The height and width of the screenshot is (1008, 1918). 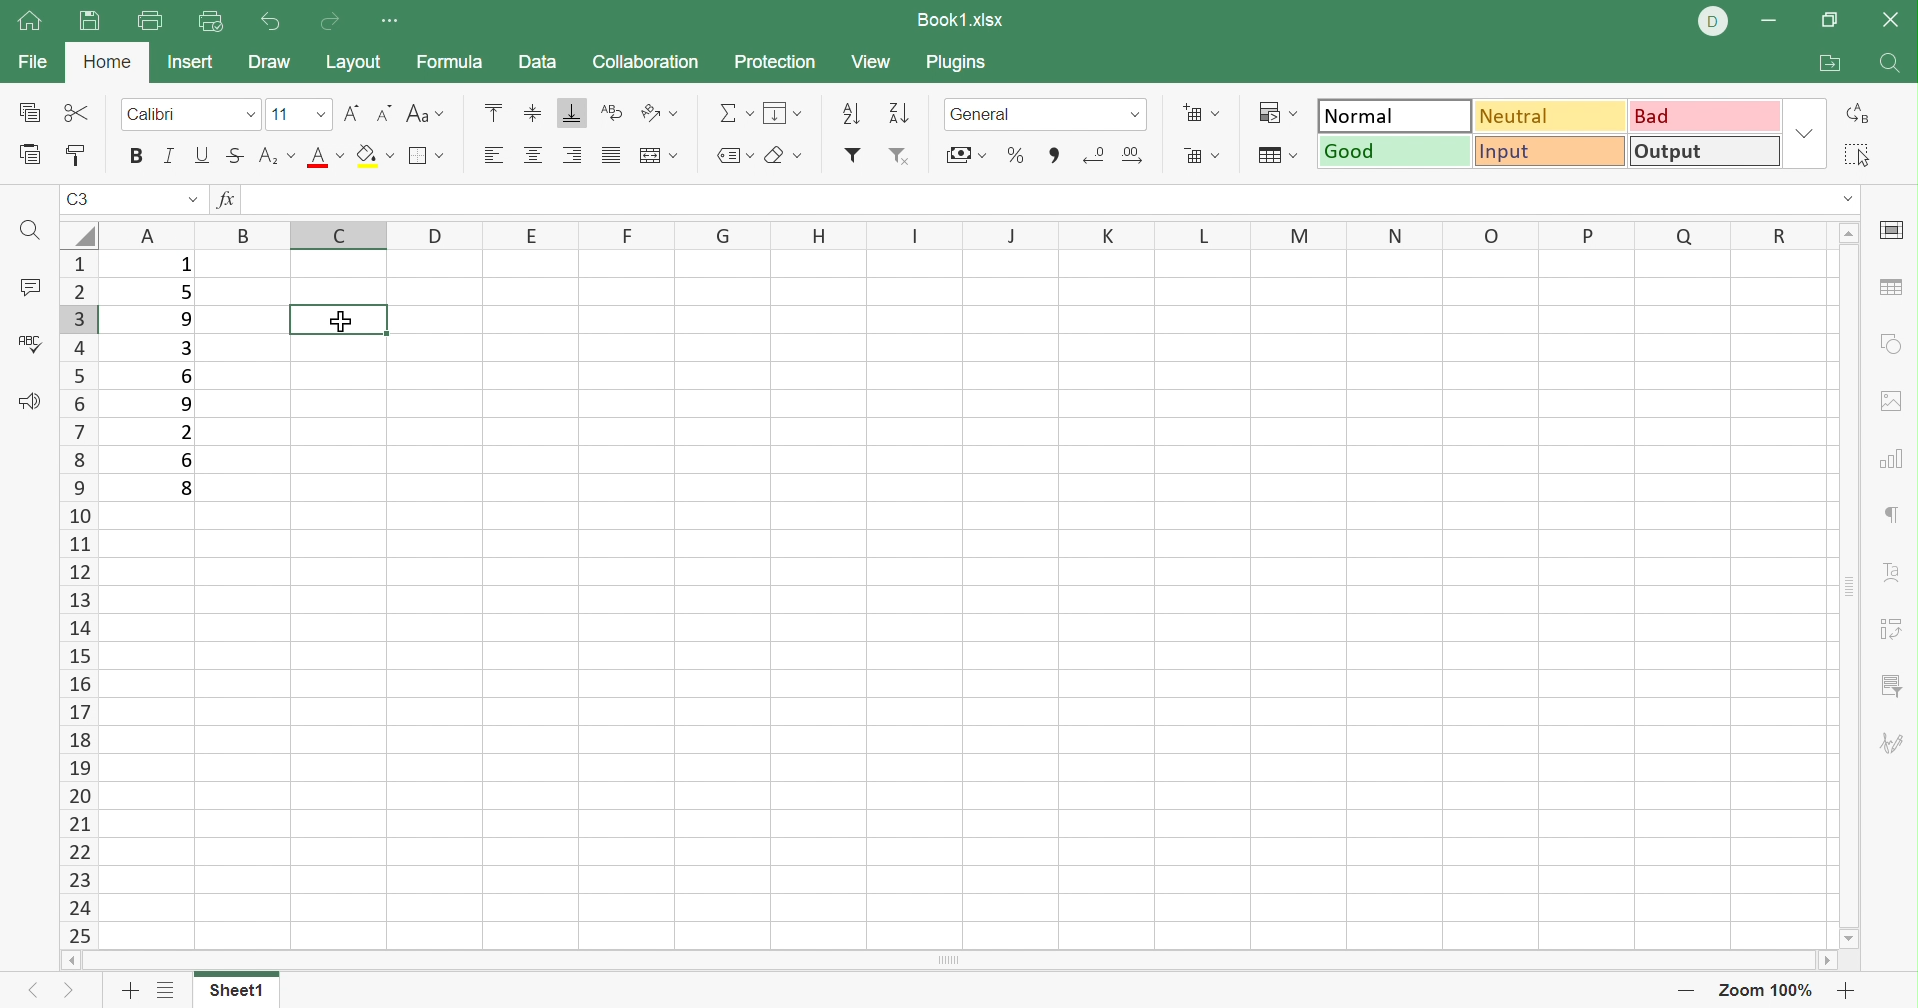 What do you see at coordinates (429, 112) in the screenshot?
I see `Change case` at bounding box center [429, 112].